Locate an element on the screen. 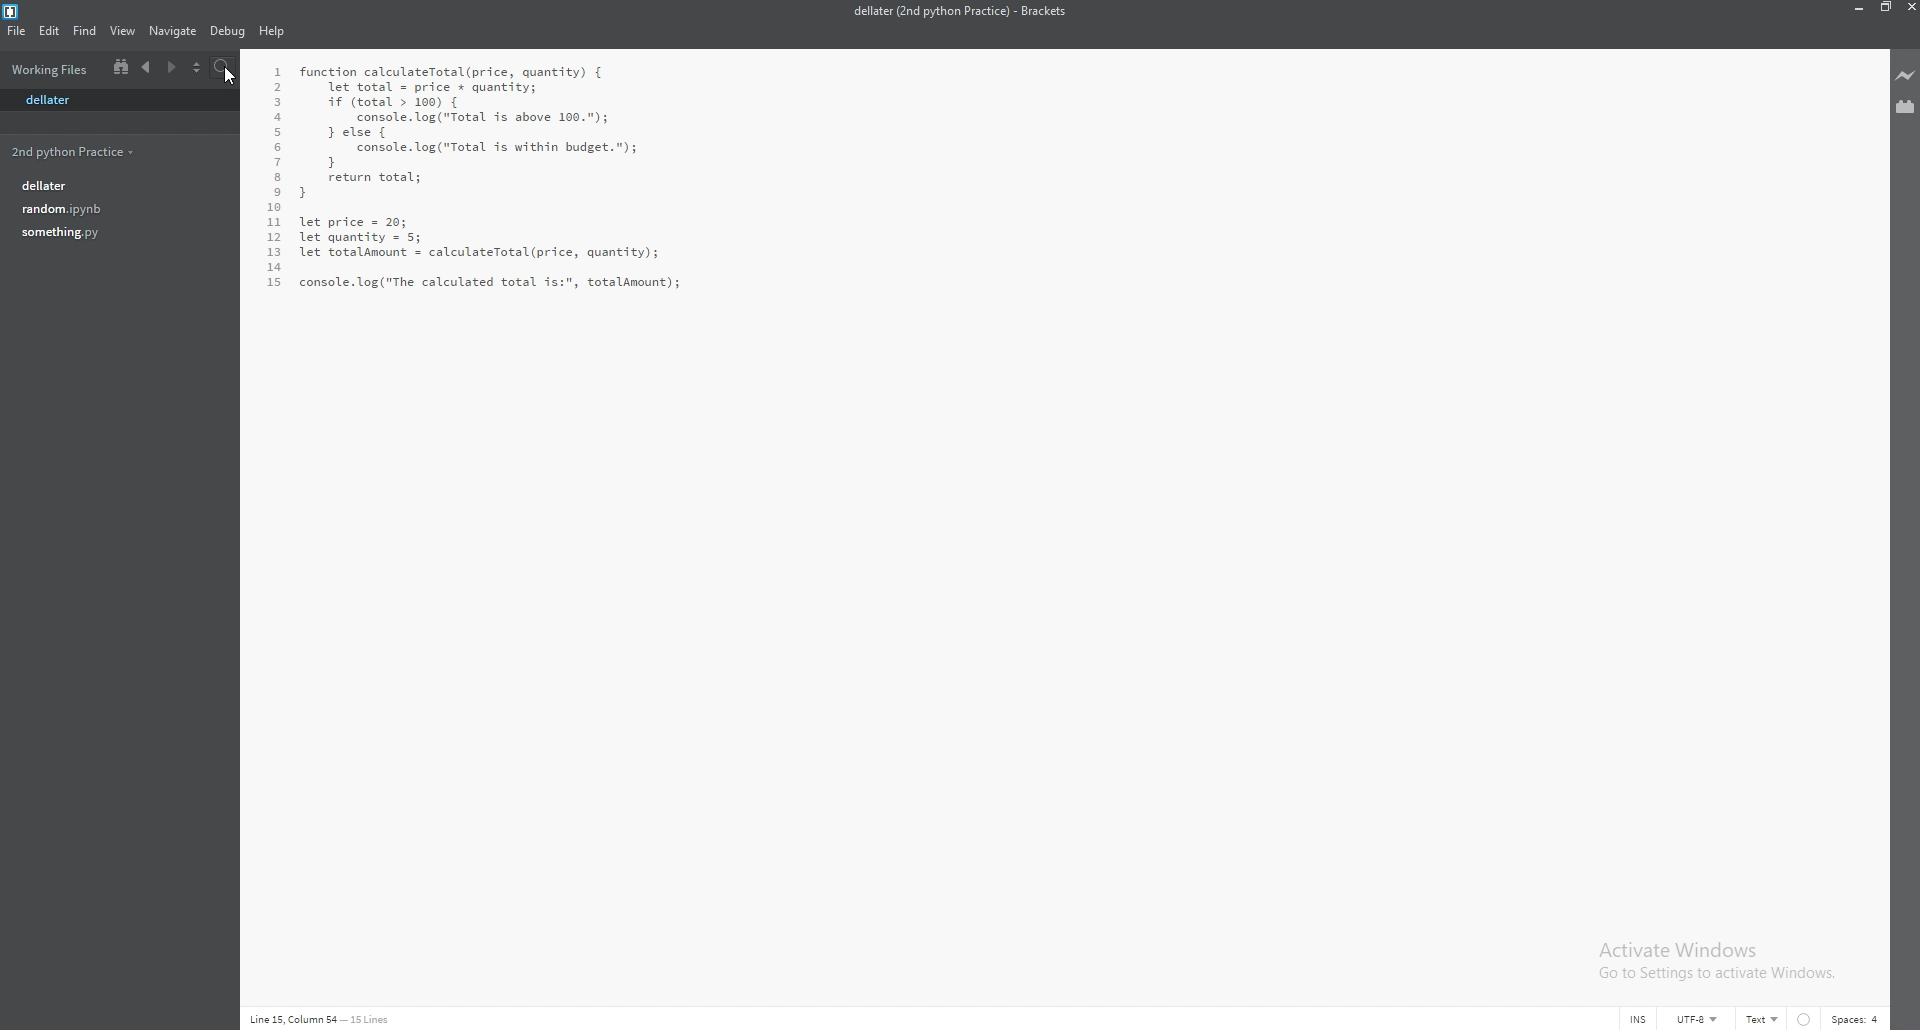  11 is located at coordinates (275, 221).